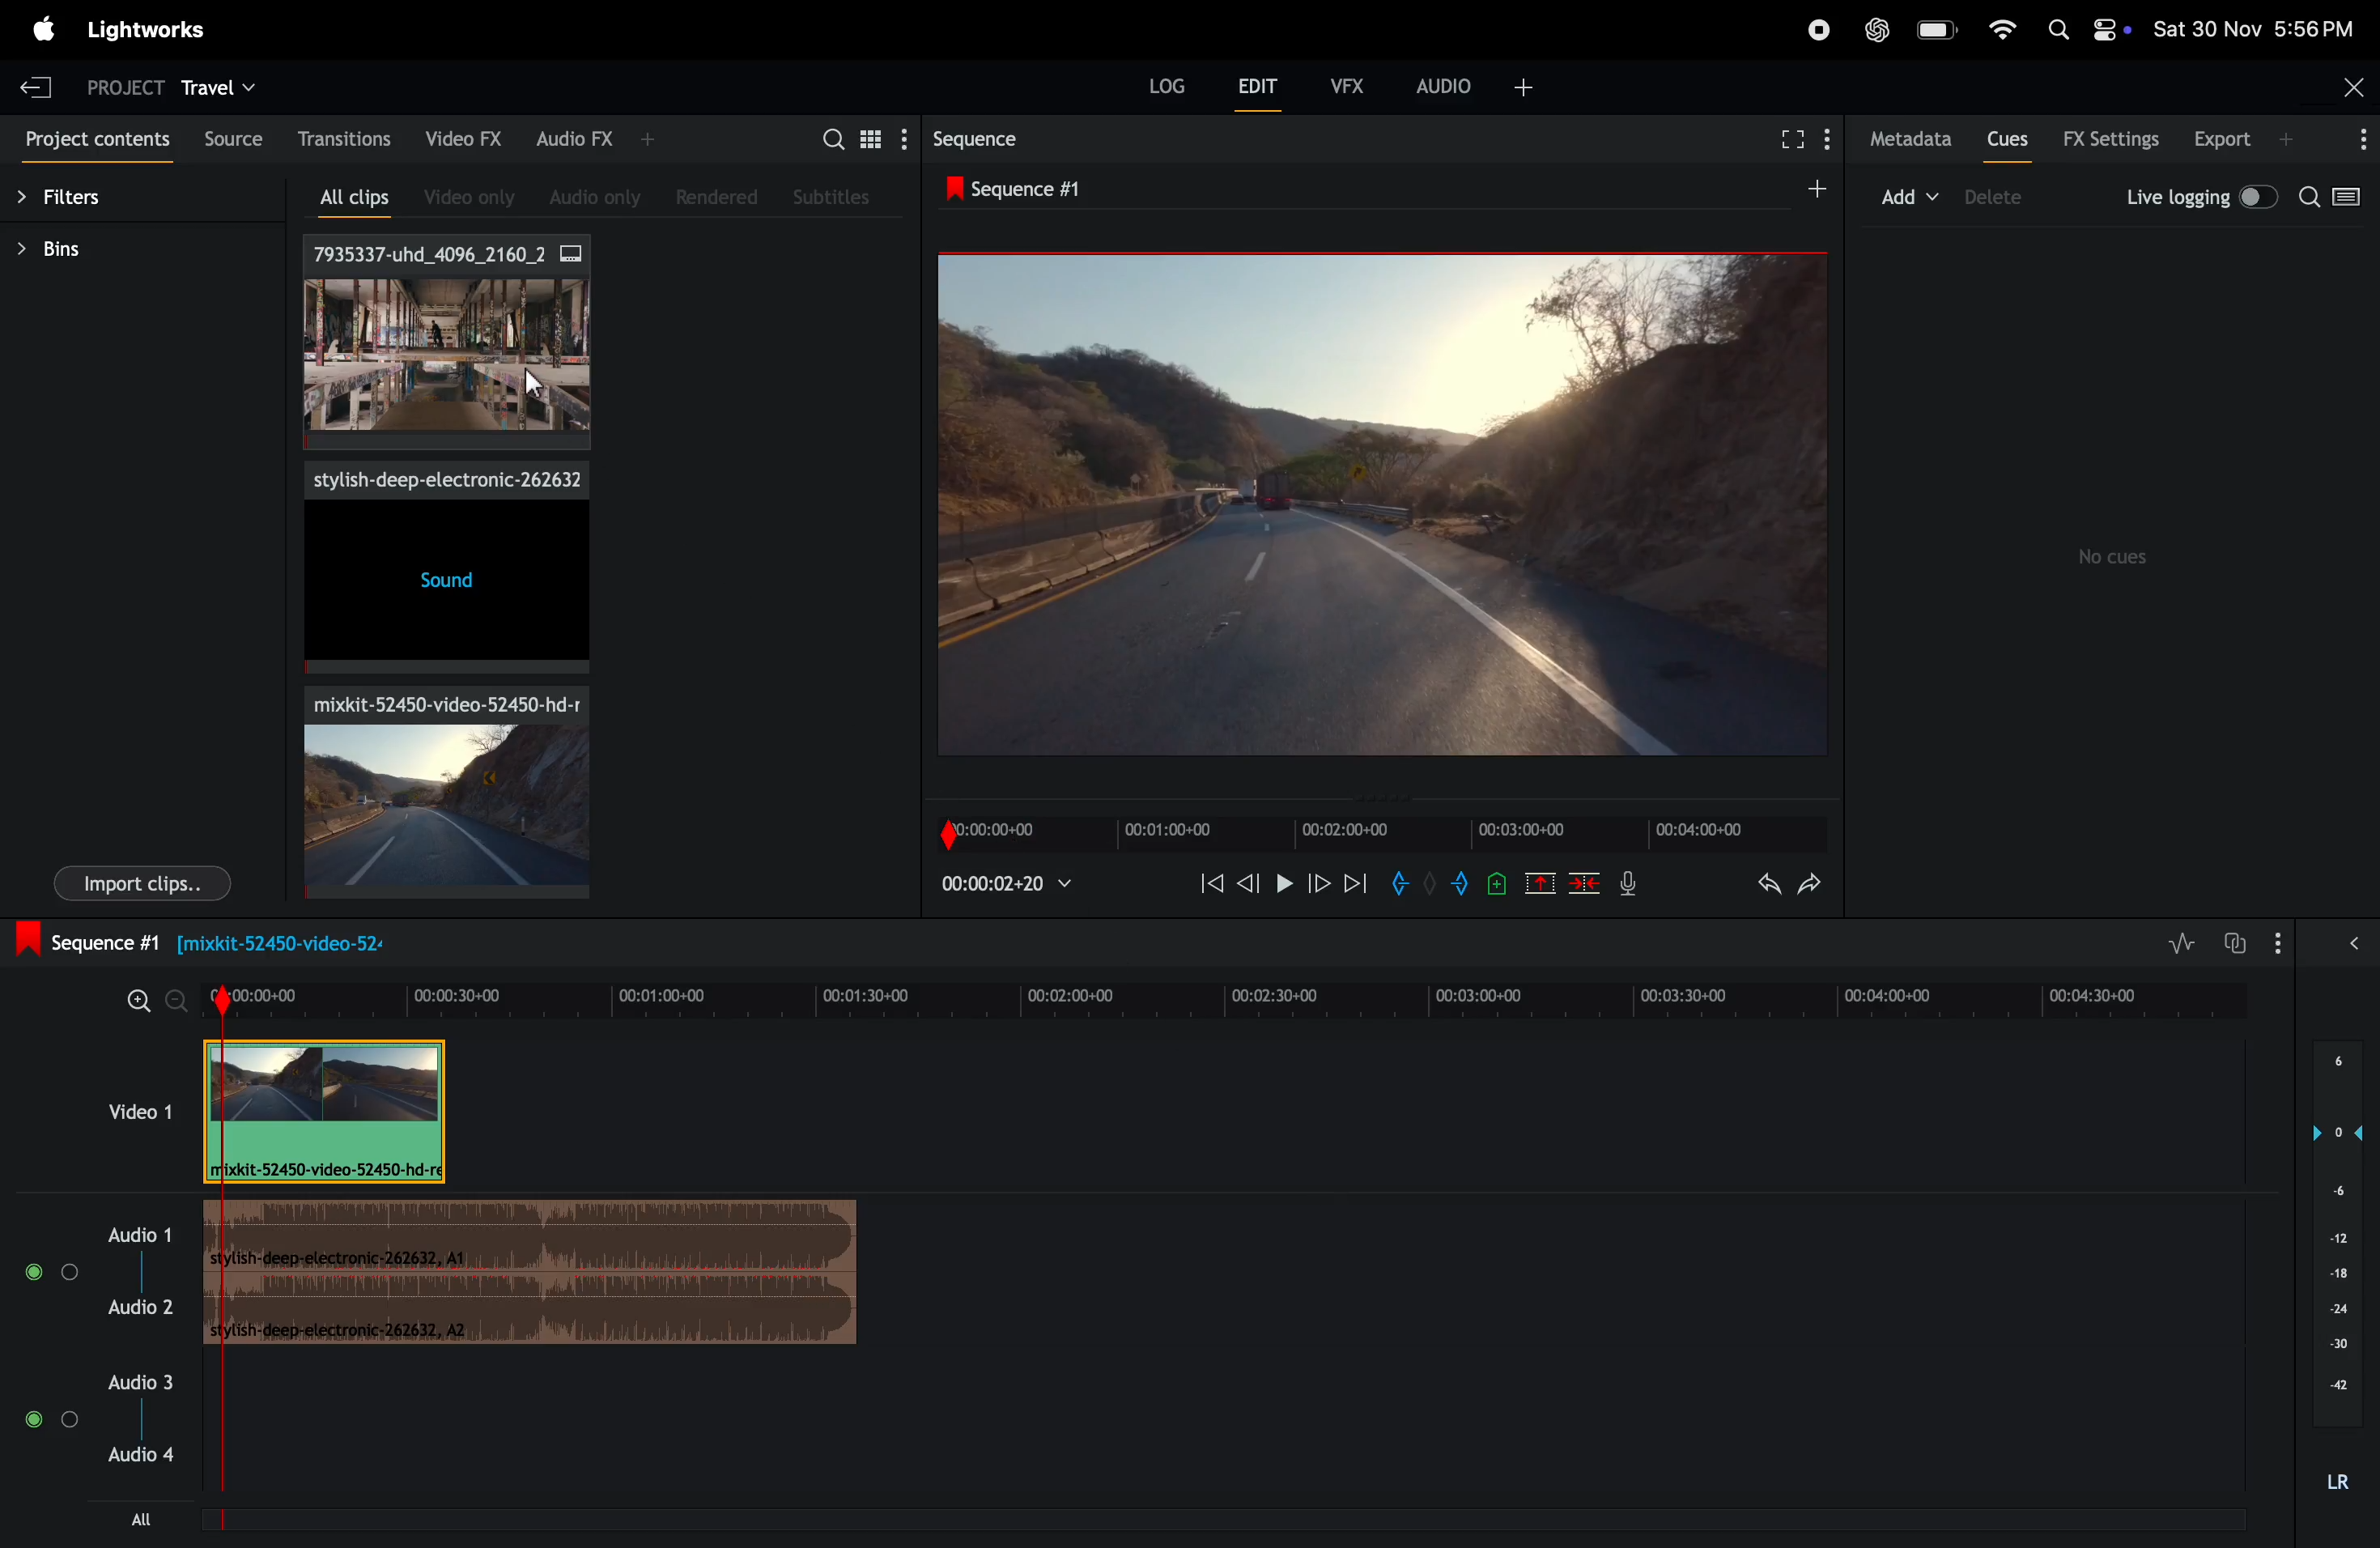 The image size is (2380, 1548). I want to click on audio pitch, so click(2343, 1269).